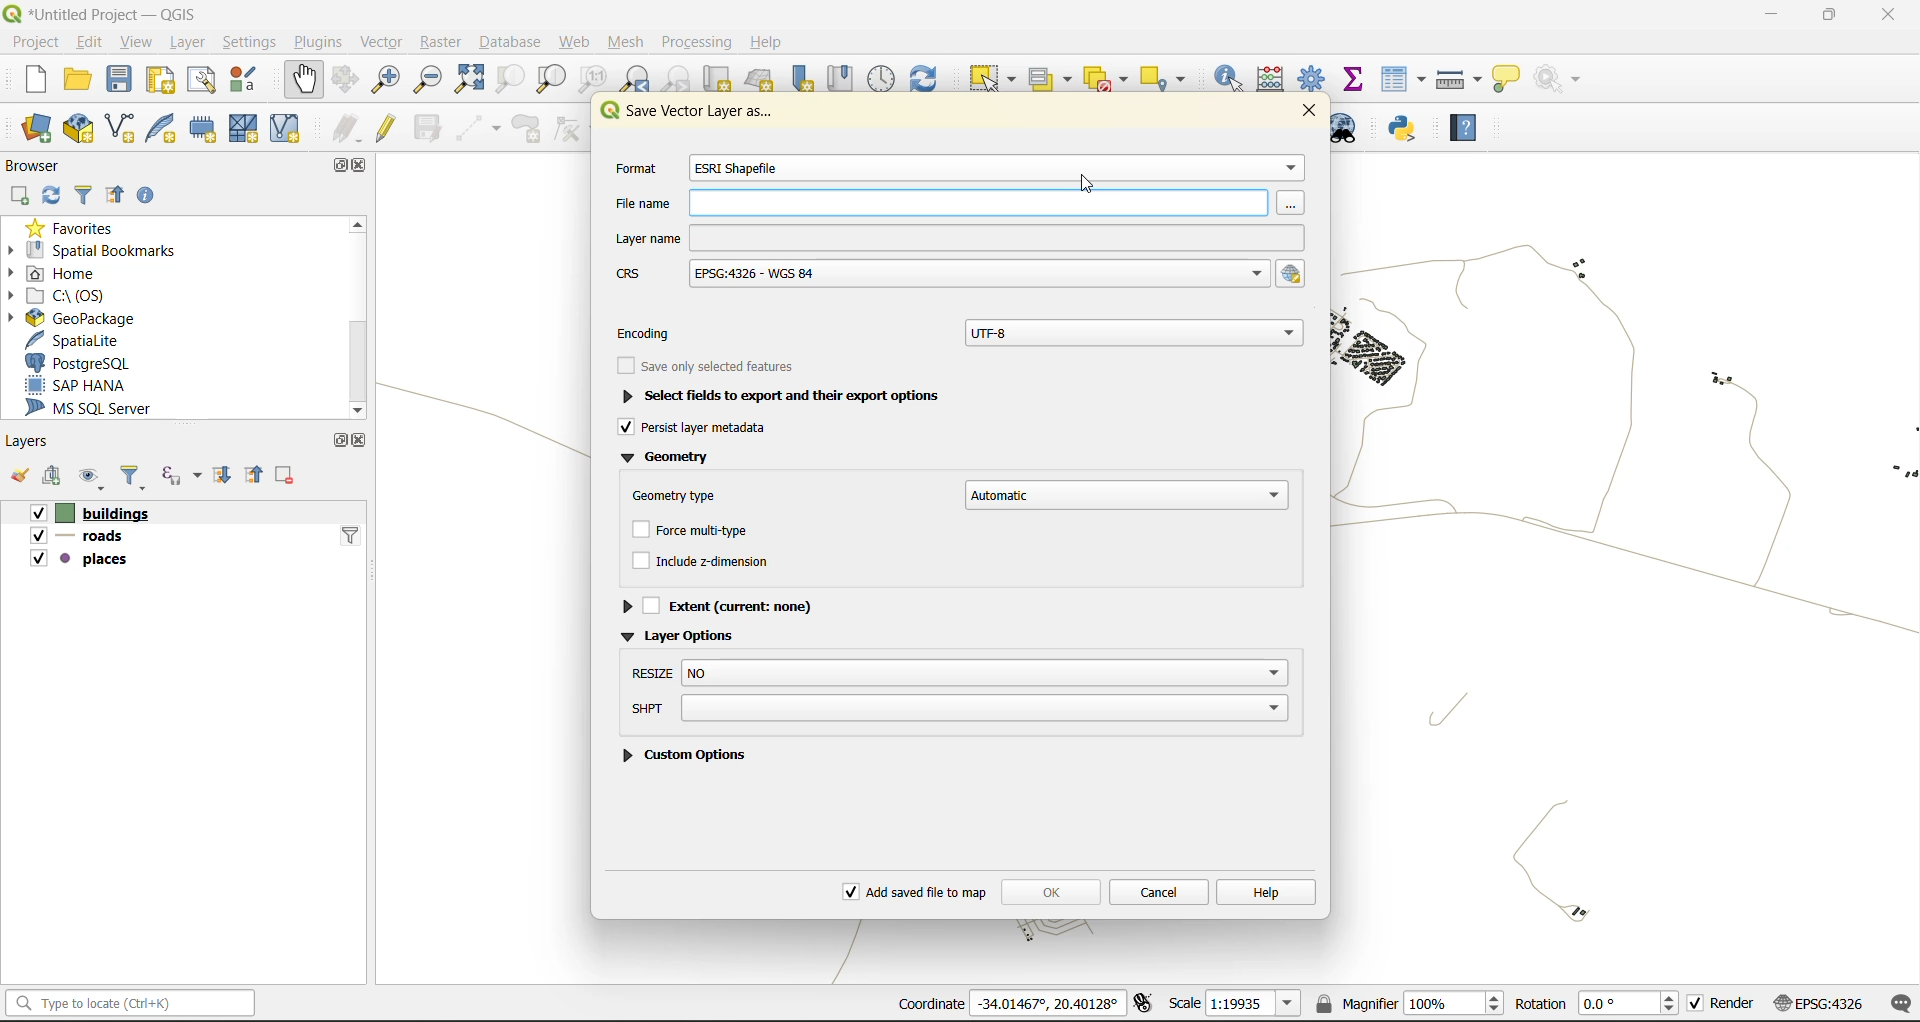 The width and height of the screenshot is (1920, 1022). I want to click on zoom out, so click(431, 80).